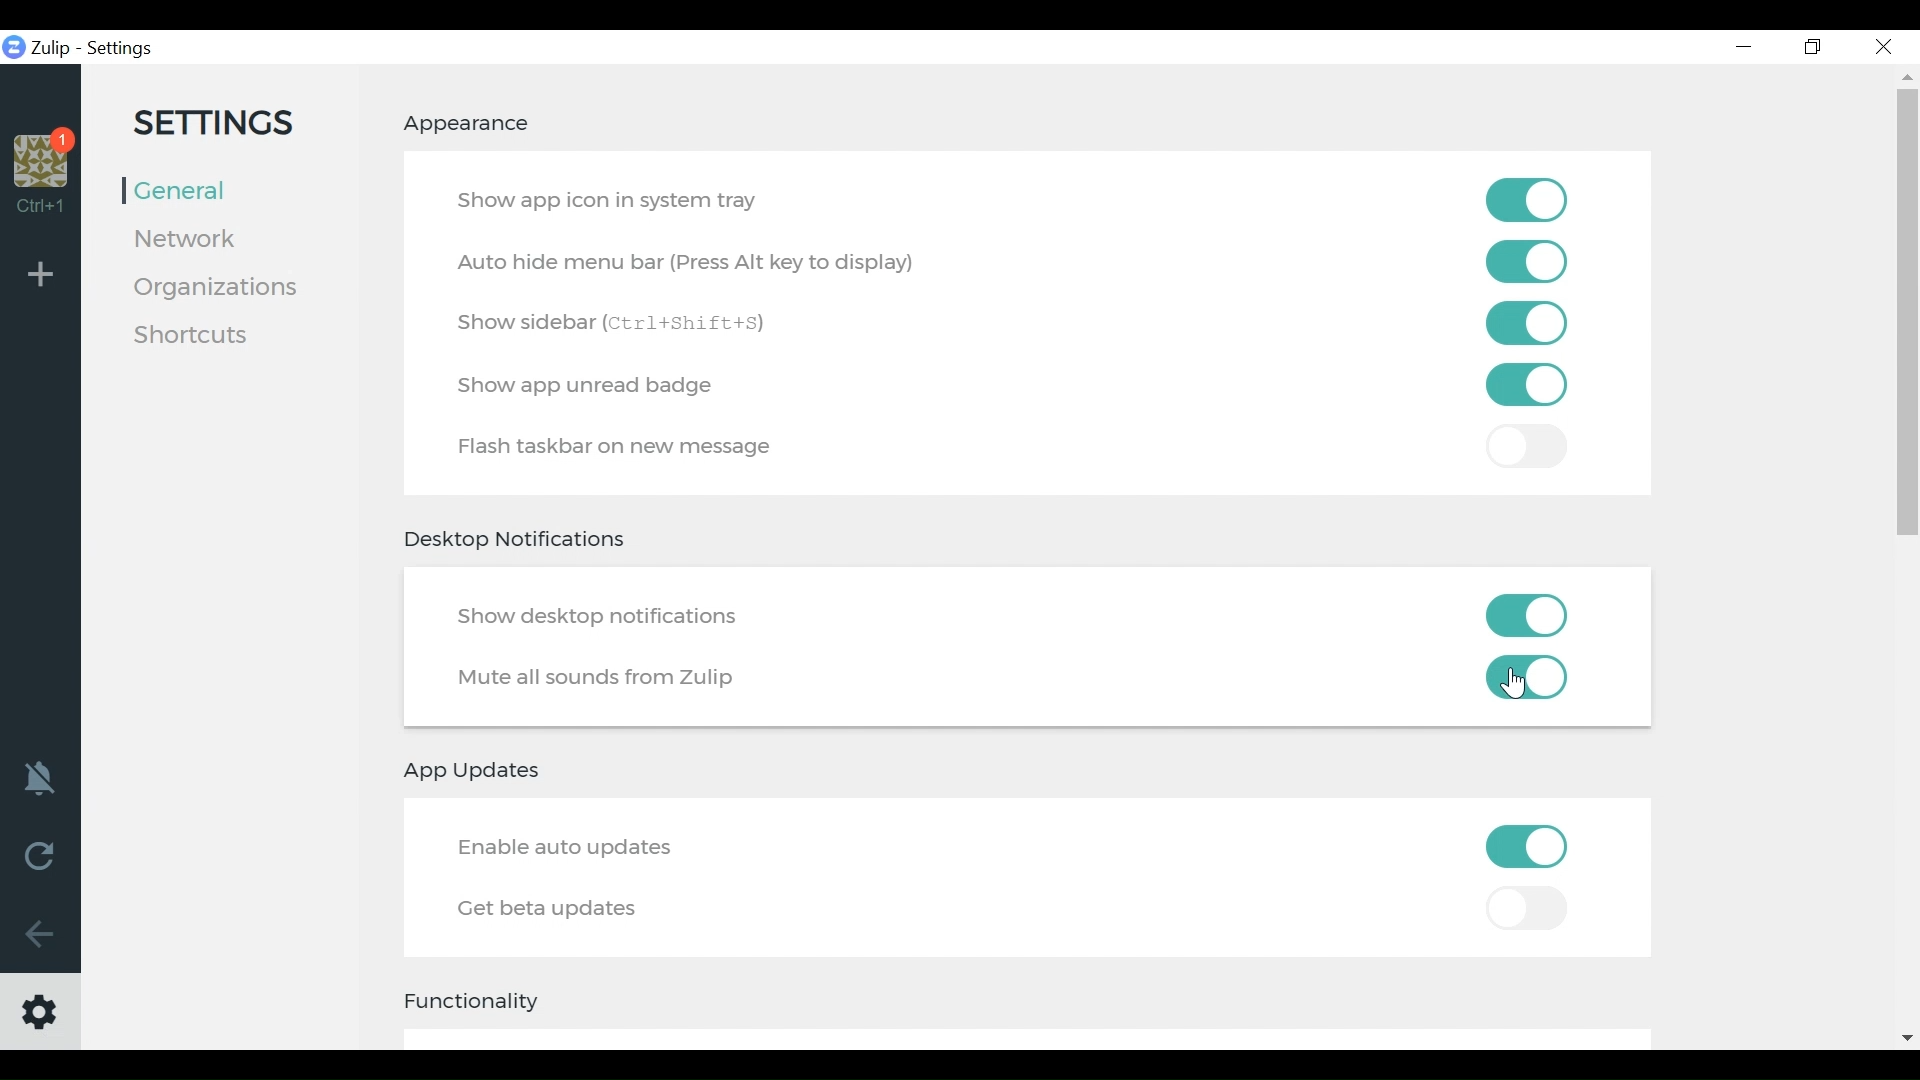 The height and width of the screenshot is (1080, 1920). I want to click on Toggle on/off Enable auto updates, so click(1526, 846).